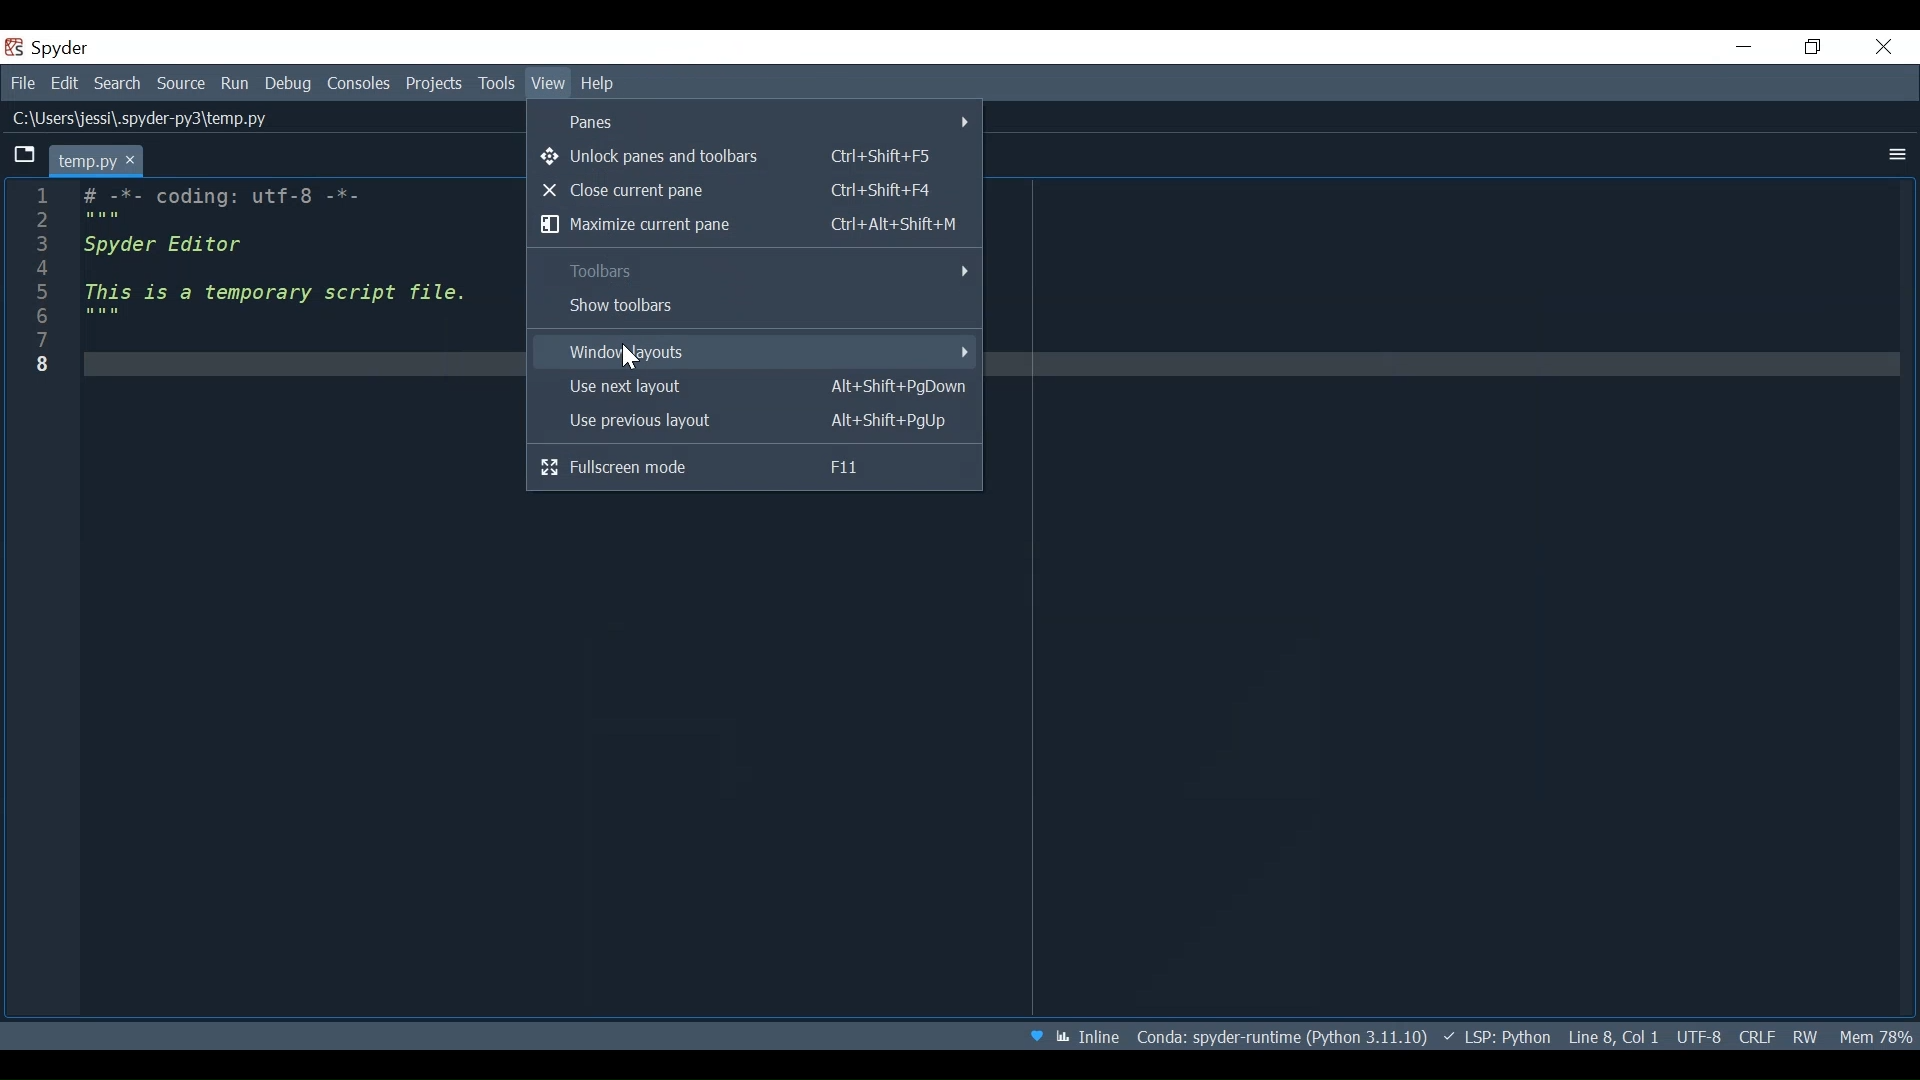  Describe the element at coordinates (1744, 48) in the screenshot. I see `Minimize` at that location.